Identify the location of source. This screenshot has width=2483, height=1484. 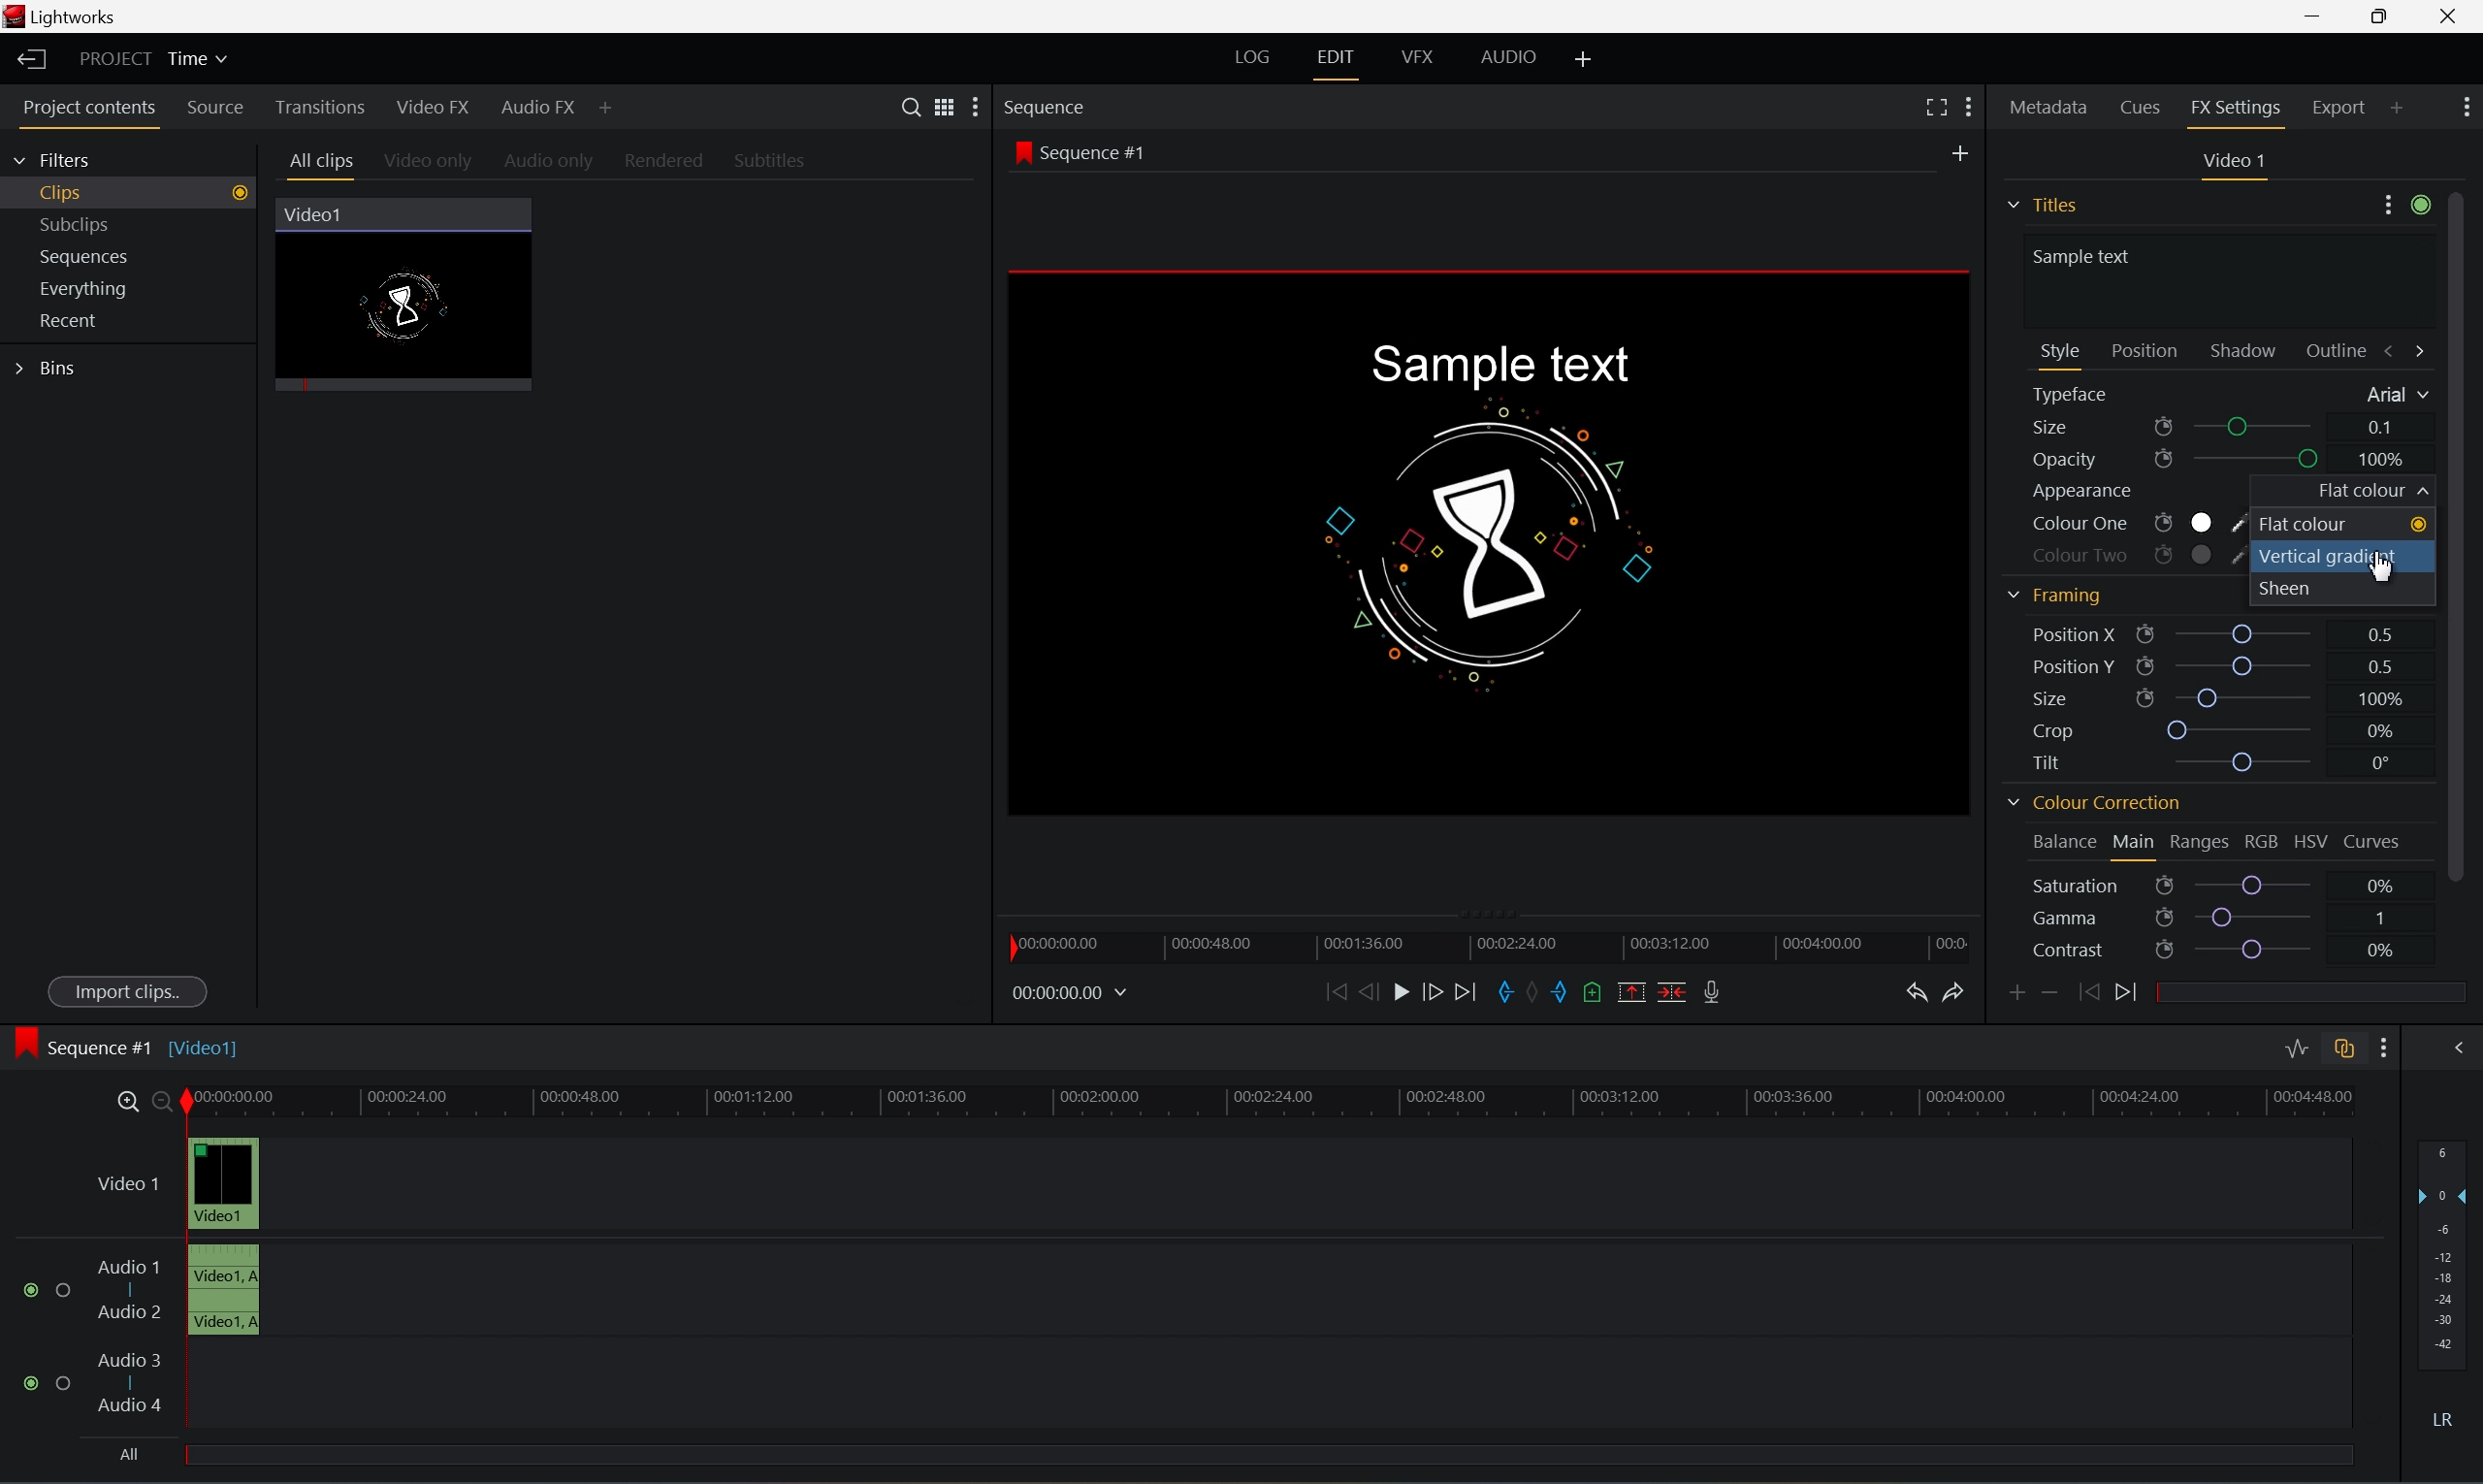
(218, 109).